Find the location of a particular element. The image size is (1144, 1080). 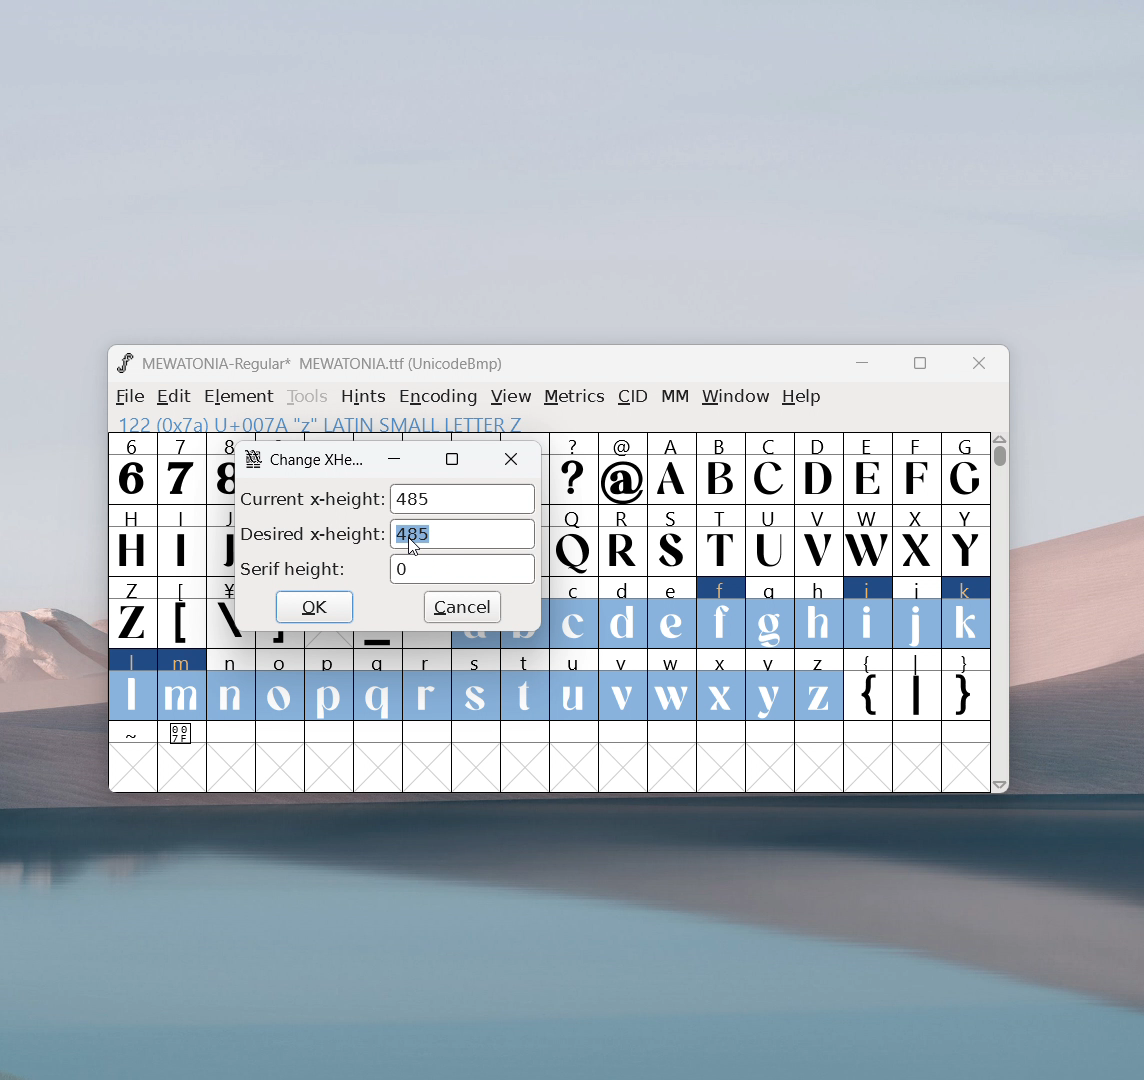

x is located at coordinates (722, 684).